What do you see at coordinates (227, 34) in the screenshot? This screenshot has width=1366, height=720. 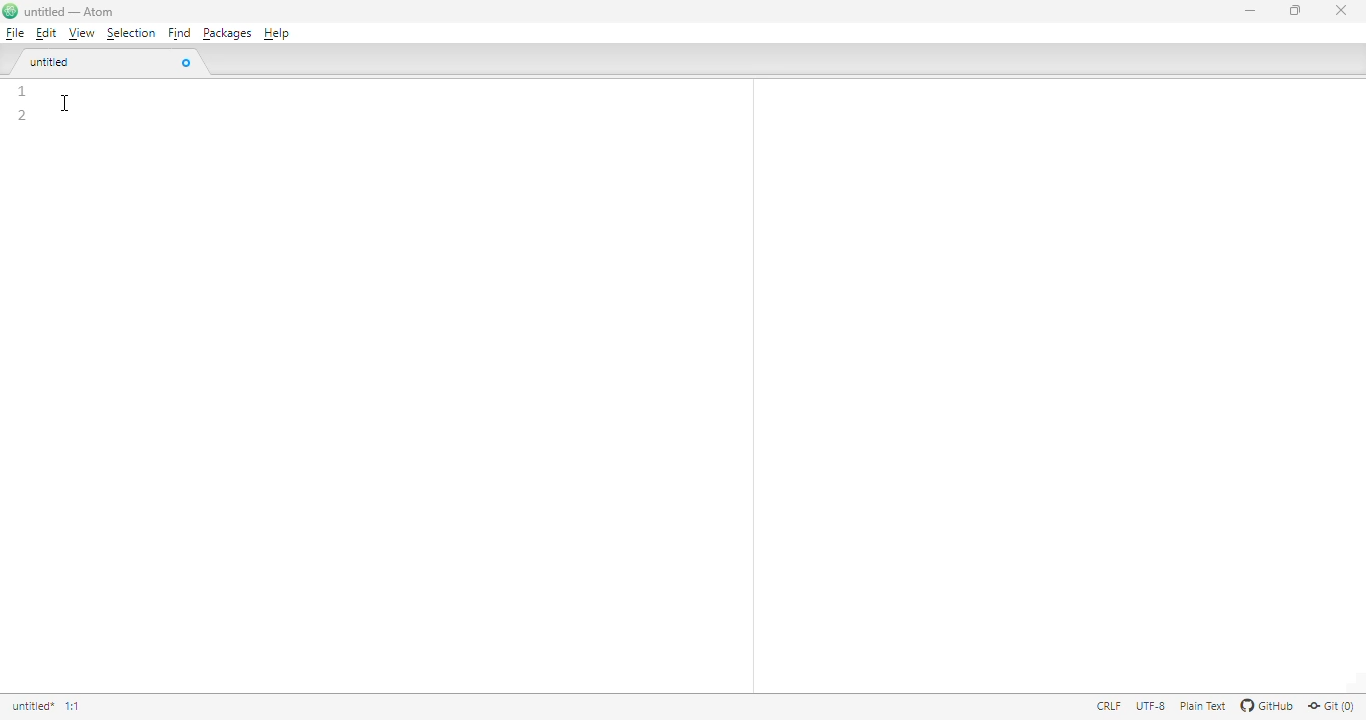 I see `packages` at bounding box center [227, 34].